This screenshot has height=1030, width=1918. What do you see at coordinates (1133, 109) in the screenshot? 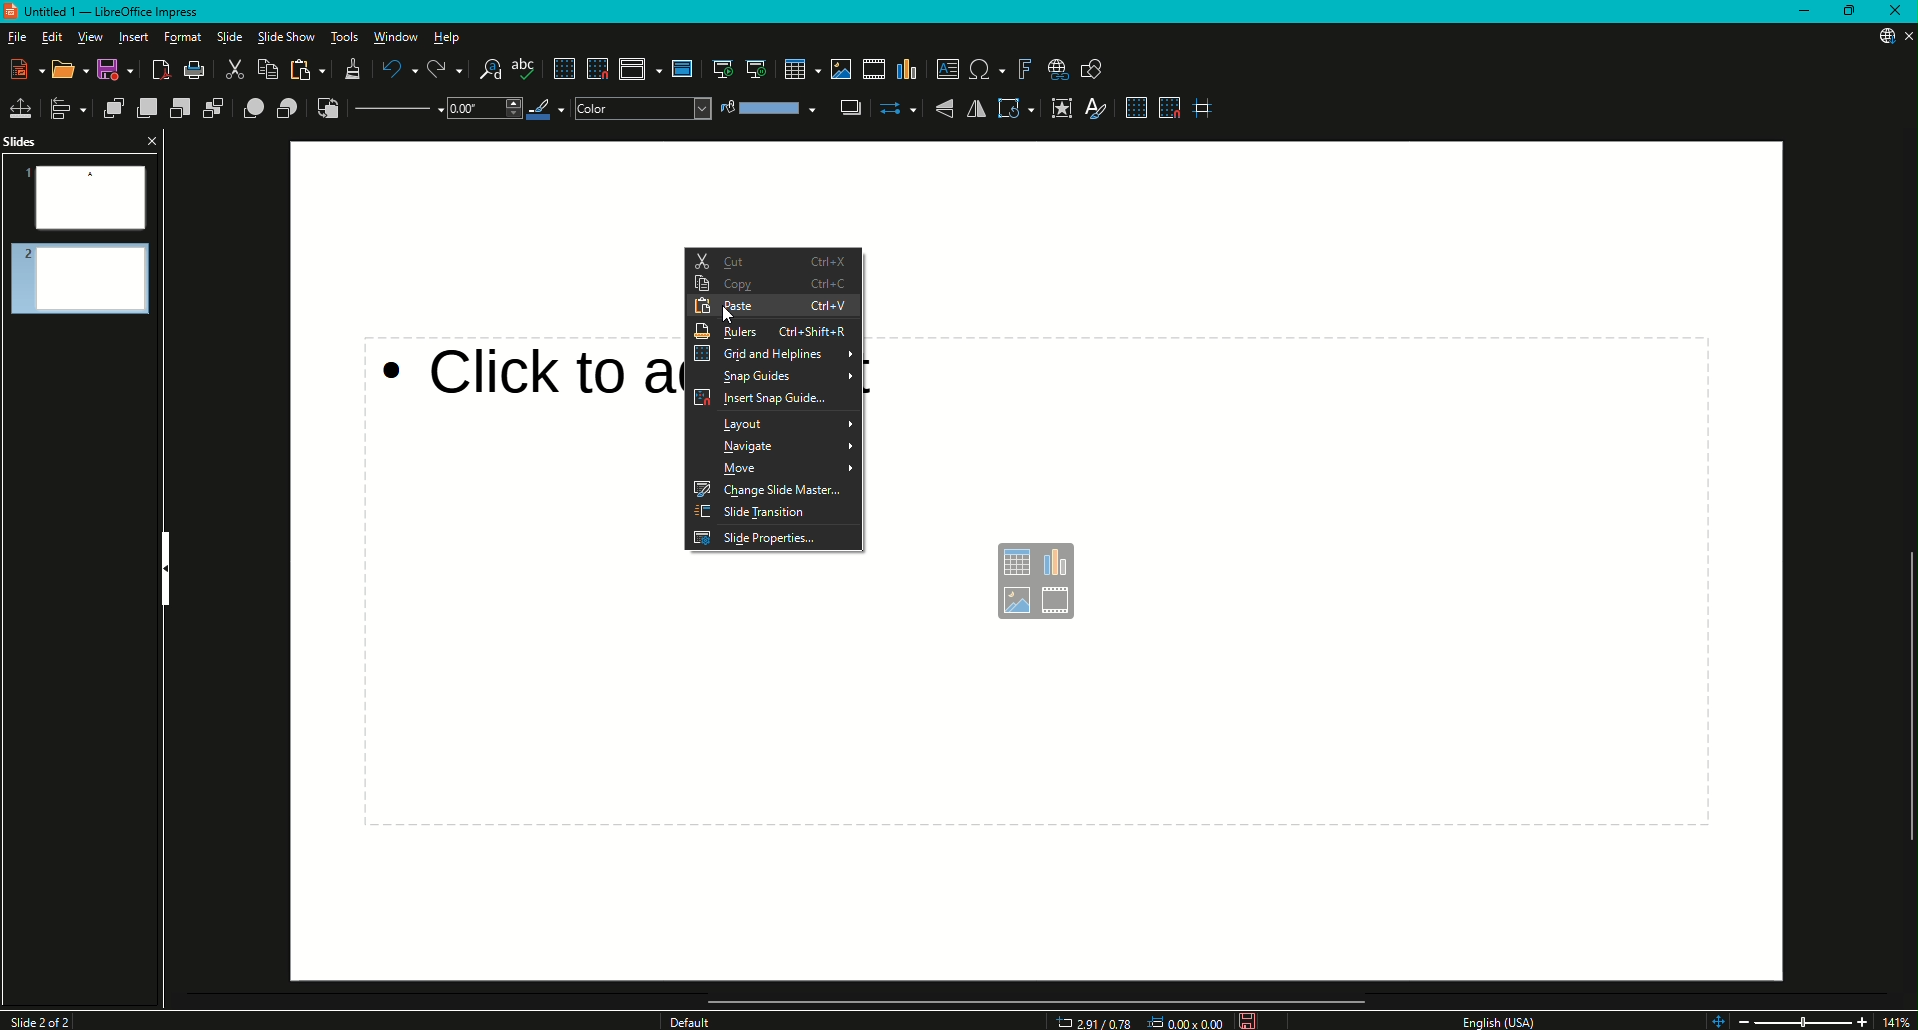
I see `Display Grid` at bounding box center [1133, 109].